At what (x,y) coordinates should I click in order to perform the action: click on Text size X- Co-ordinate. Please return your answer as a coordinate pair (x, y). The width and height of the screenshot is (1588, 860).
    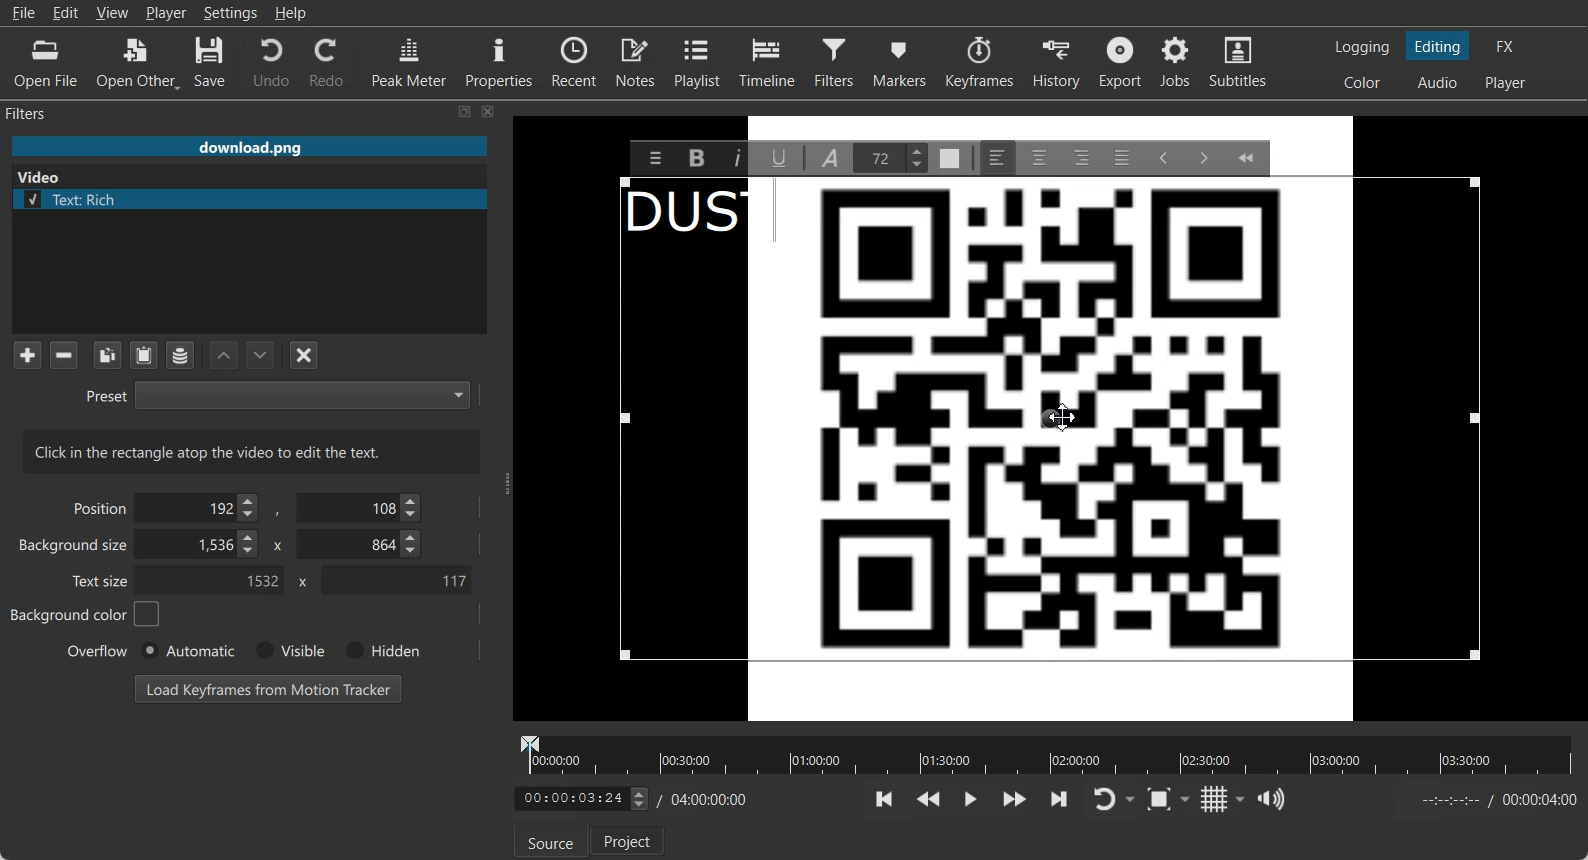
    Looking at the image, I should click on (209, 582).